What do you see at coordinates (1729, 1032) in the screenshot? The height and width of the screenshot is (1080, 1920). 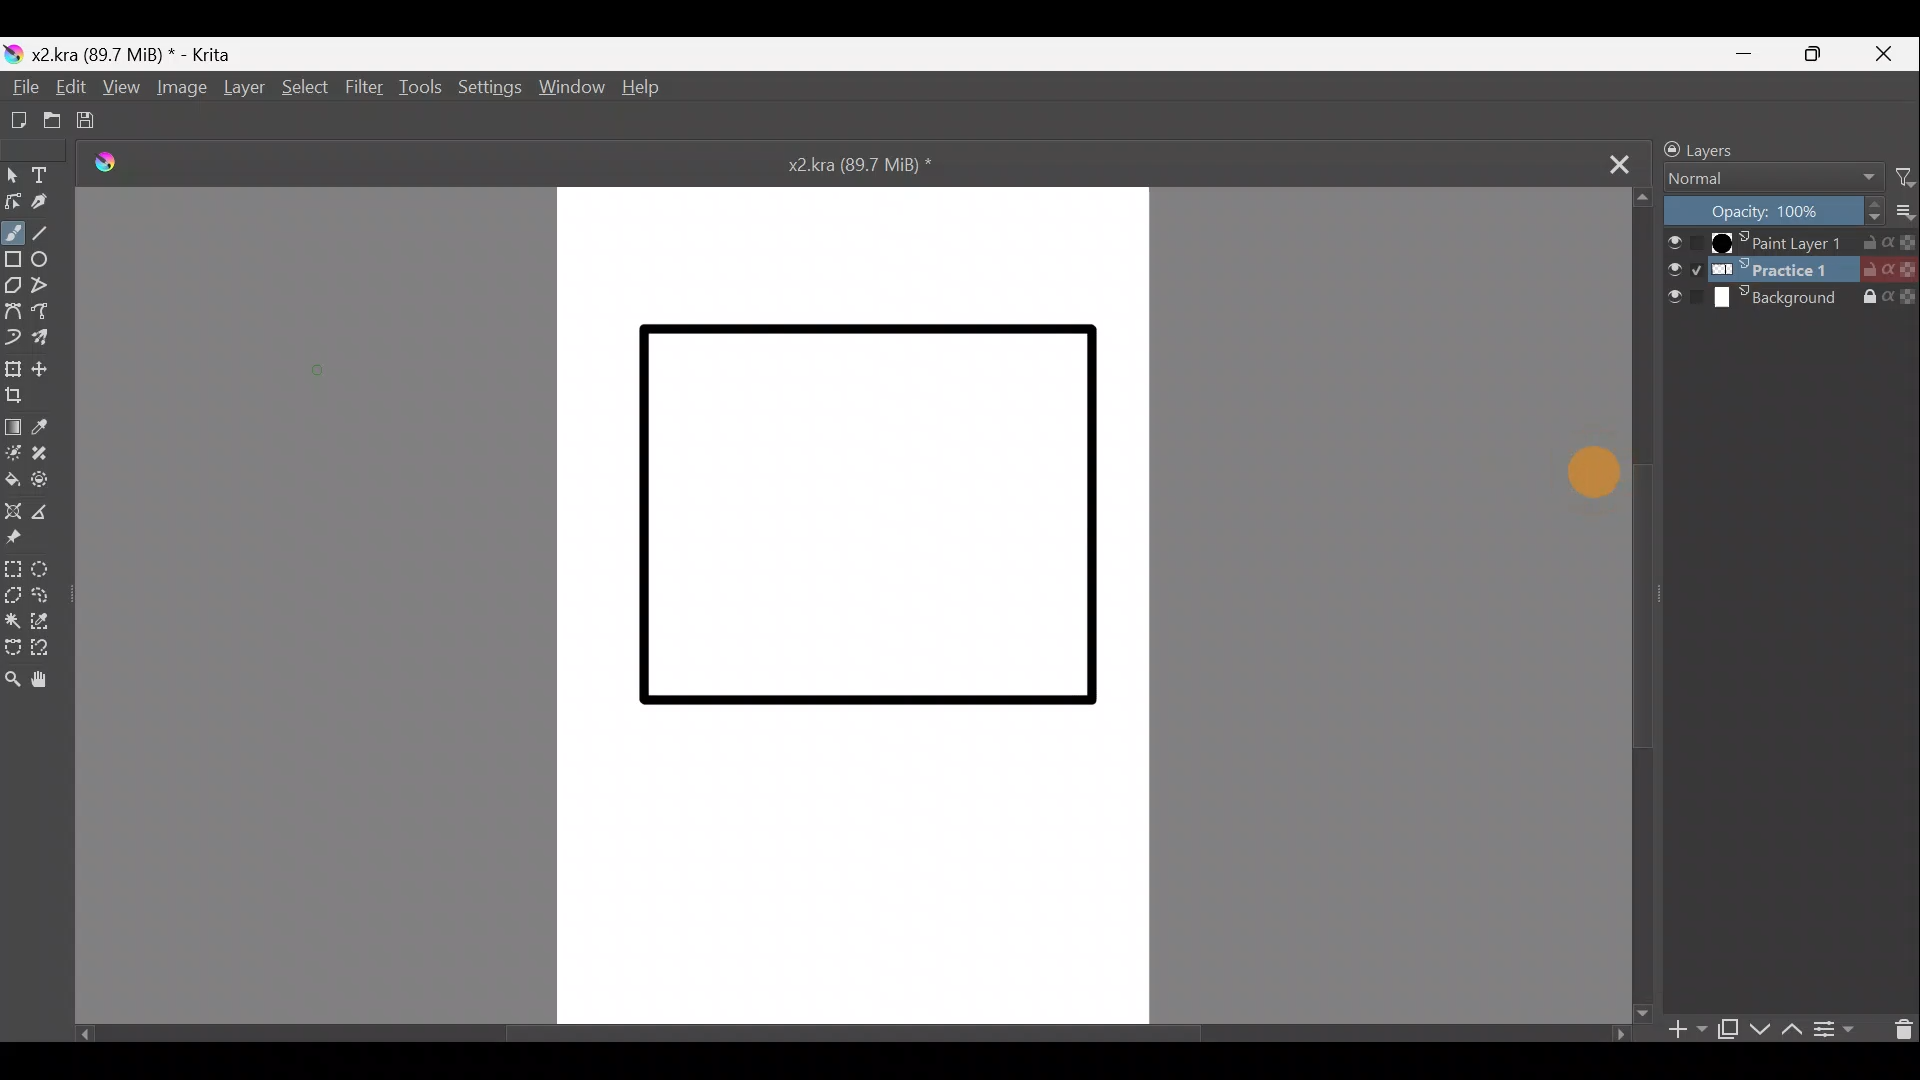 I see `Duplicate layer/mask` at bounding box center [1729, 1032].